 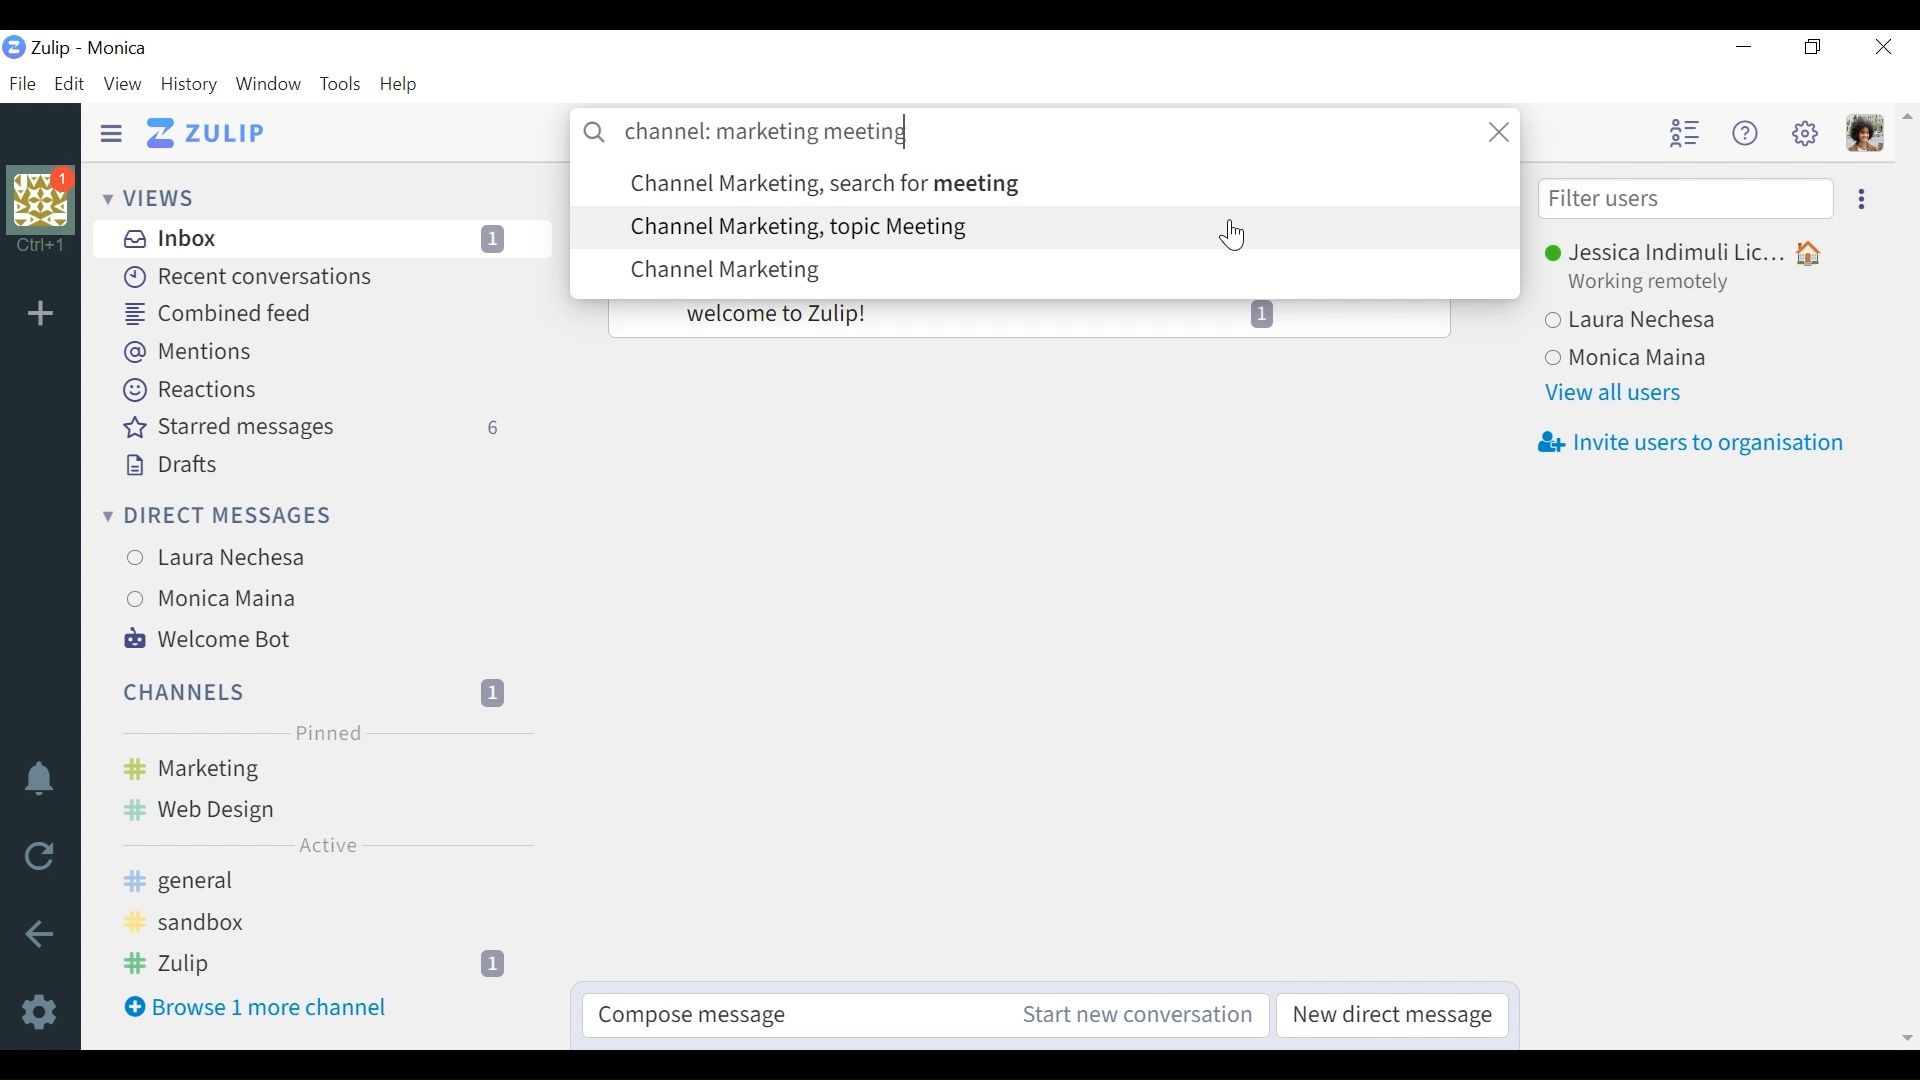 What do you see at coordinates (400, 84) in the screenshot?
I see `Help` at bounding box center [400, 84].